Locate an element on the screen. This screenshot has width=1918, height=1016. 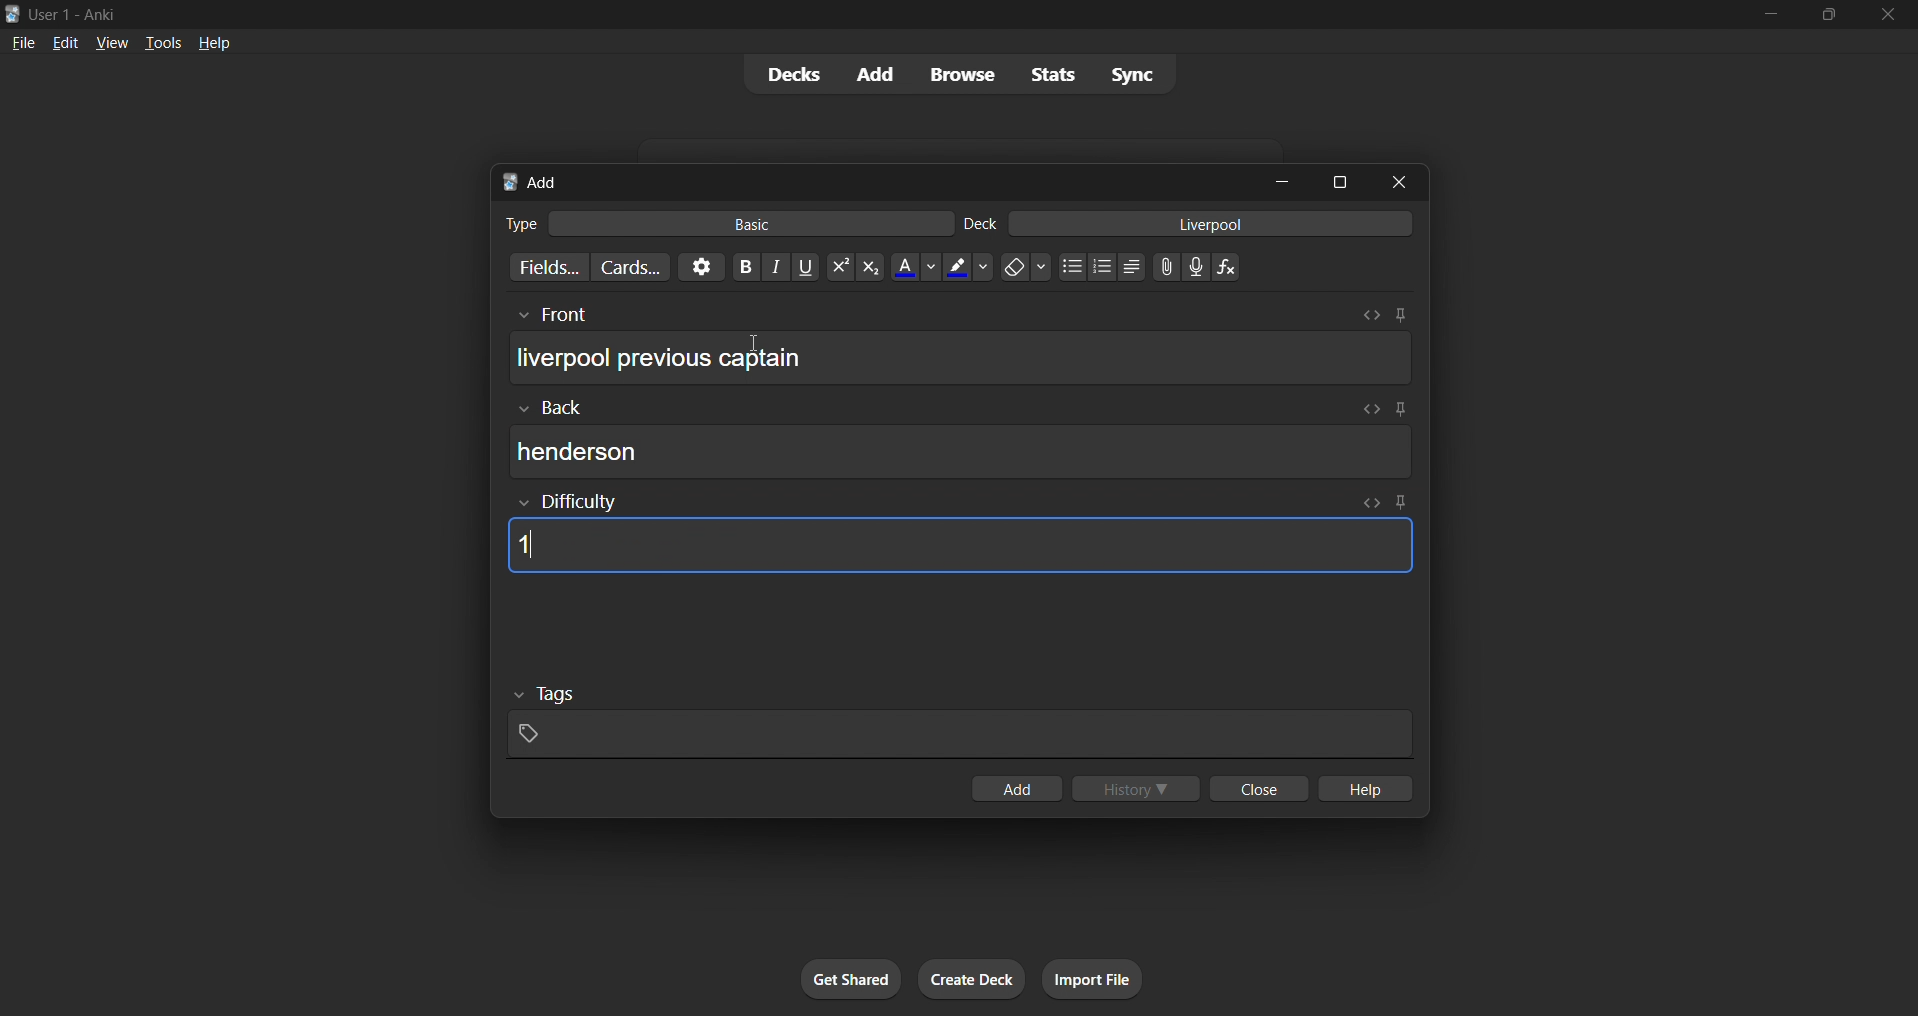
add is located at coordinates (1014, 790).